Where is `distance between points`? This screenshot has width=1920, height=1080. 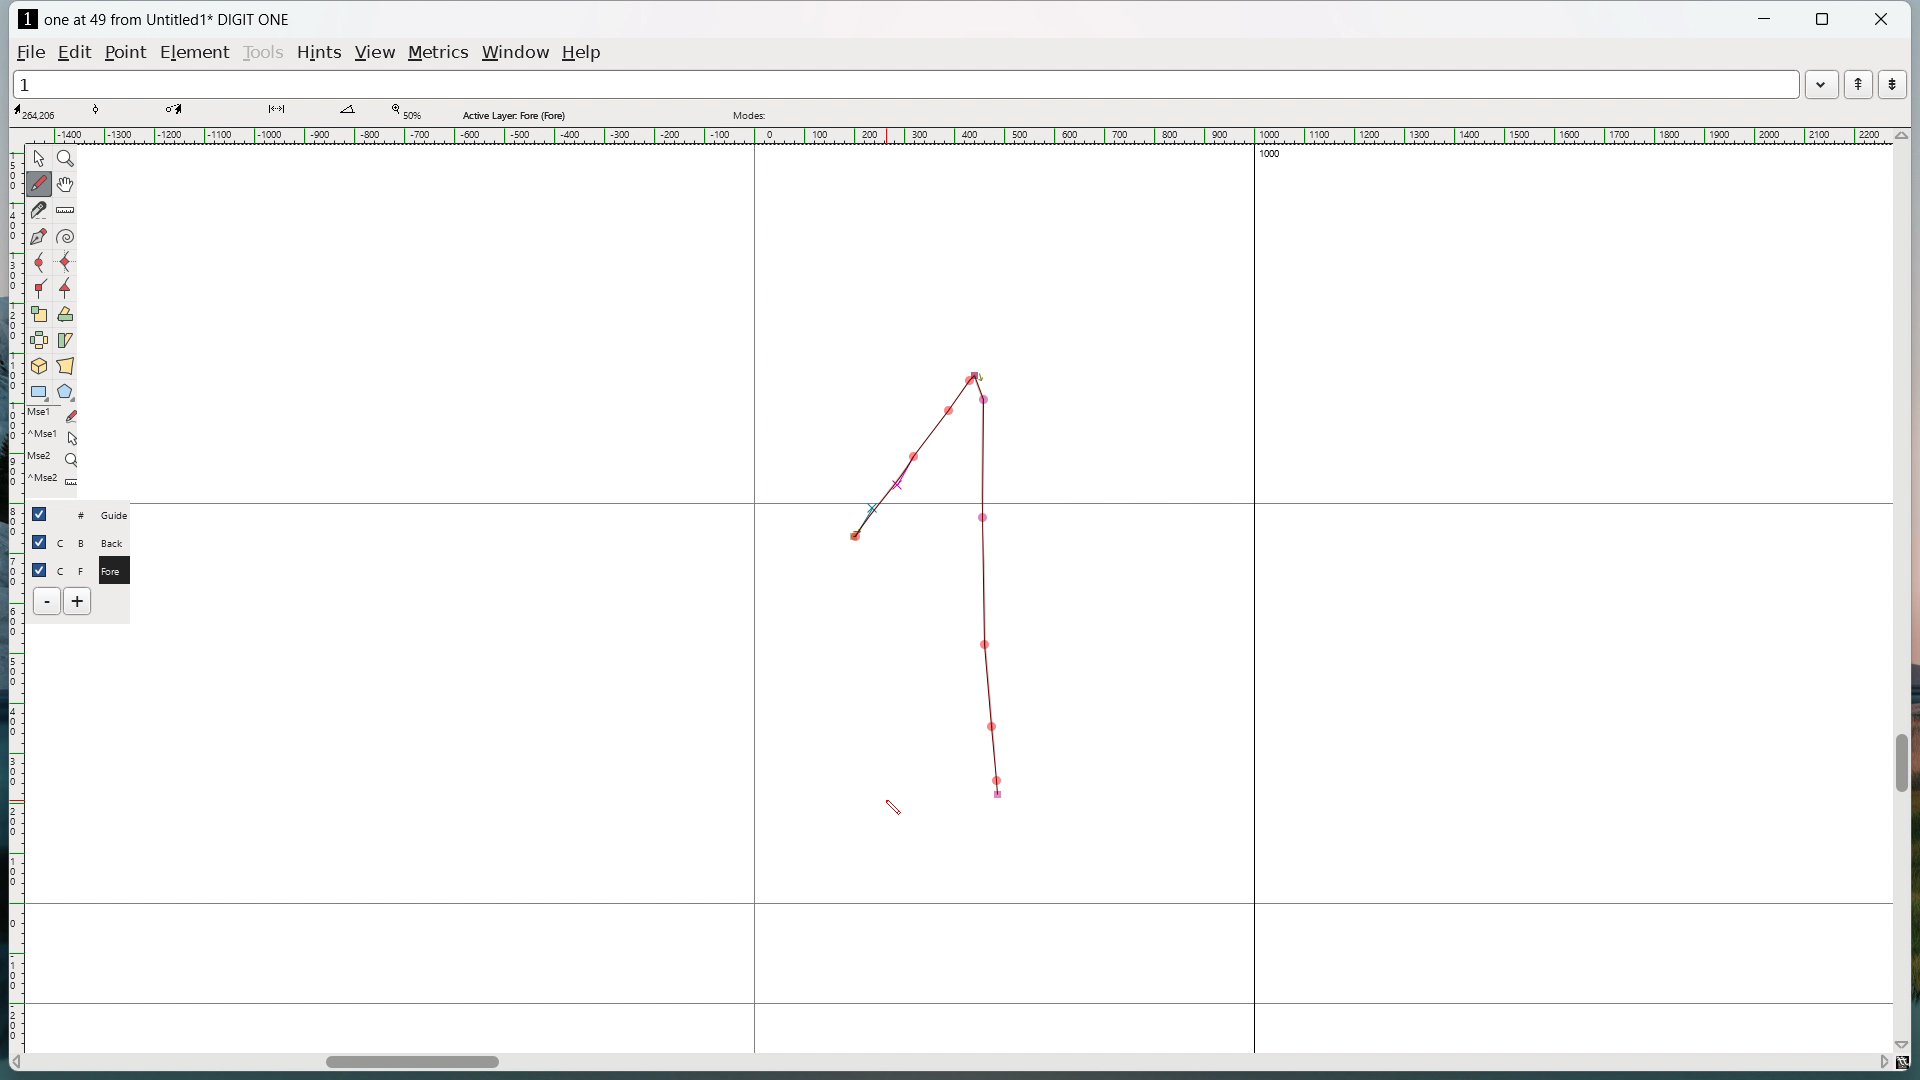
distance between points is located at coordinates (289, 112).